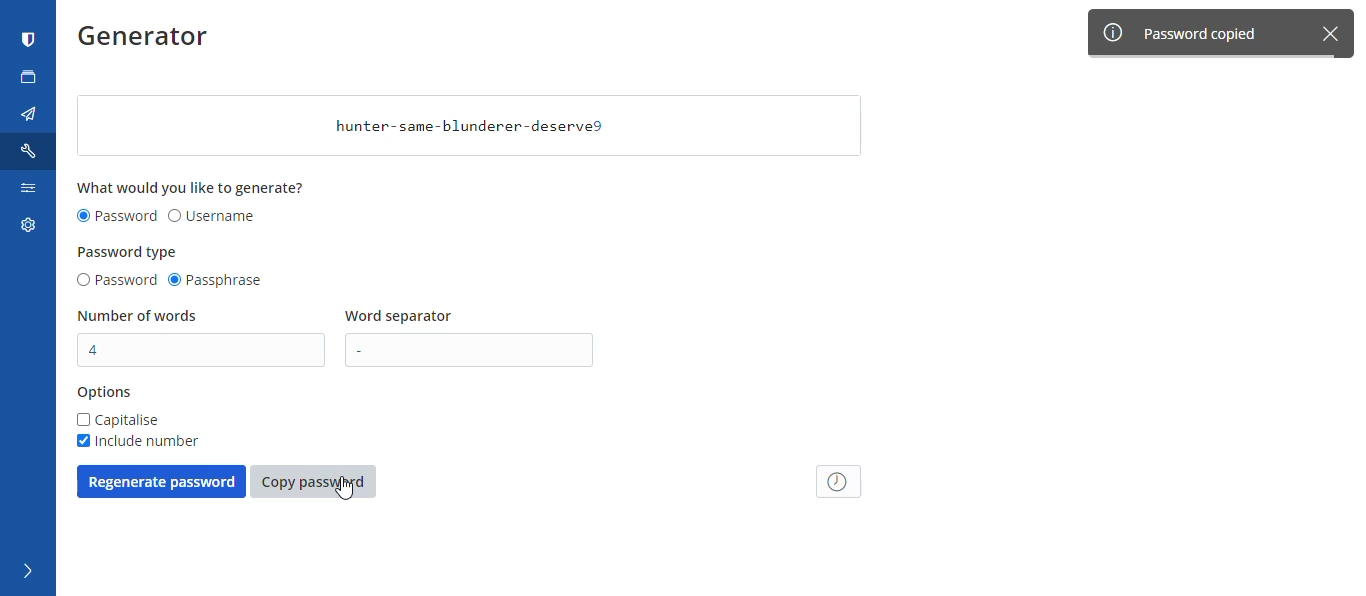 The image size is (1366, 596). I want to click on hunter-same-blunderer-deserve9, so click(469, 126).